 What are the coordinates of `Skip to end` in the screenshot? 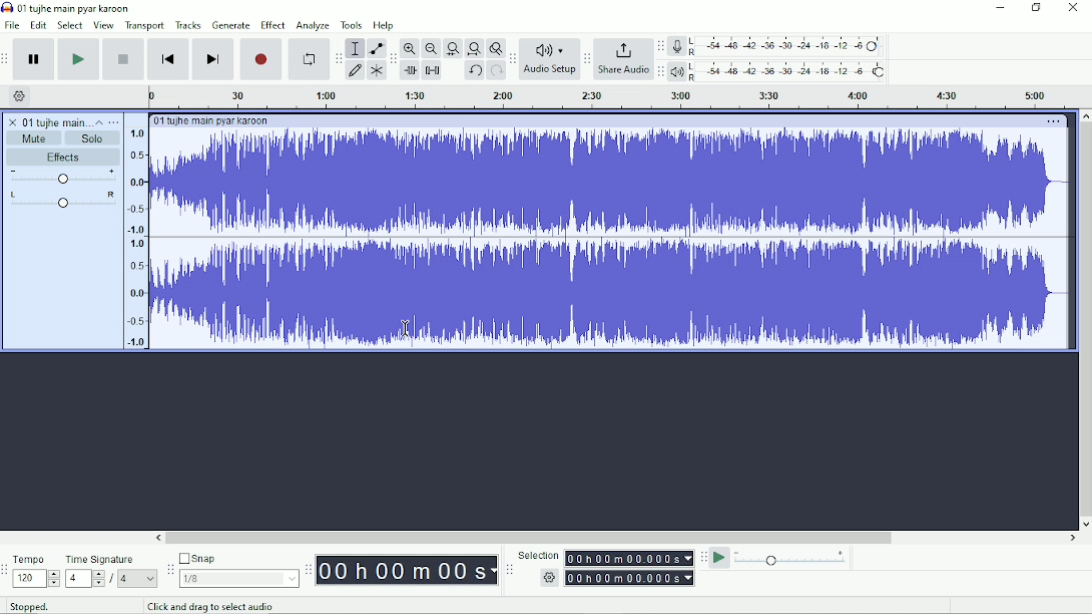 It's located at (214, 60).